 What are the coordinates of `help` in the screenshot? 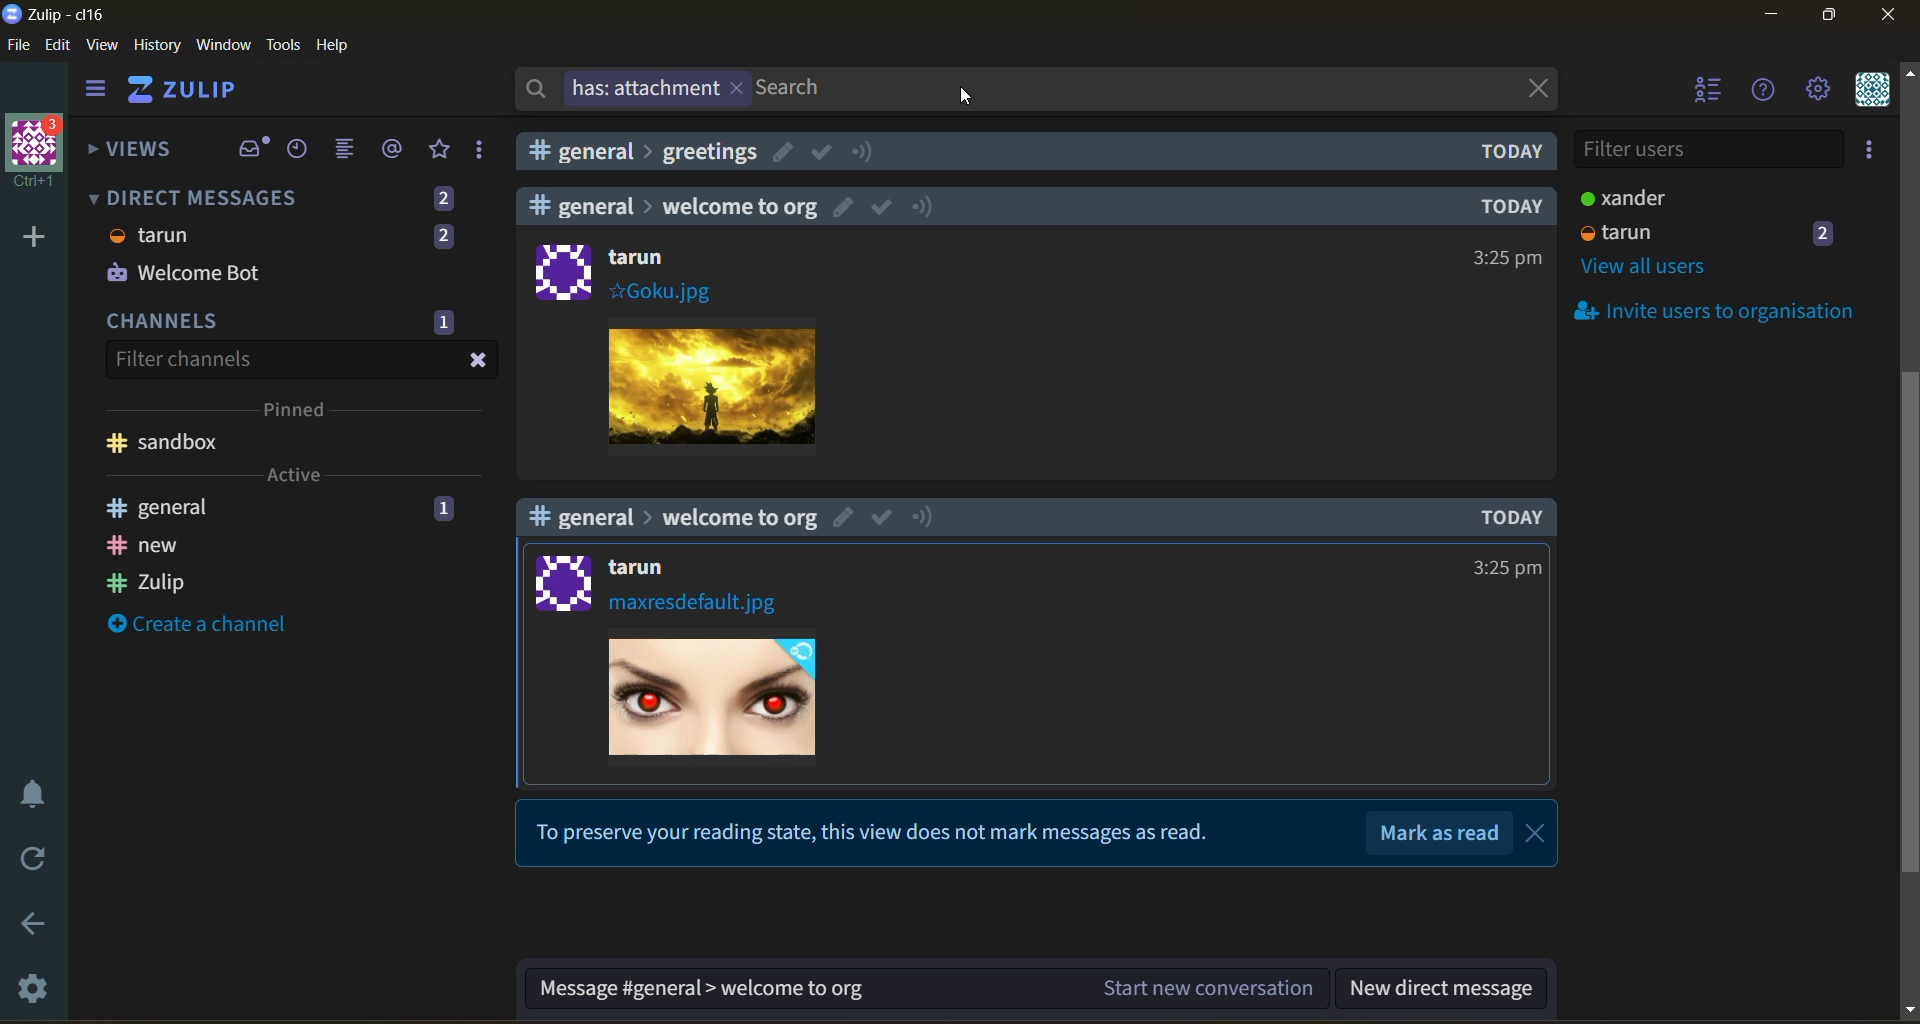 It's located at (1764, 92).